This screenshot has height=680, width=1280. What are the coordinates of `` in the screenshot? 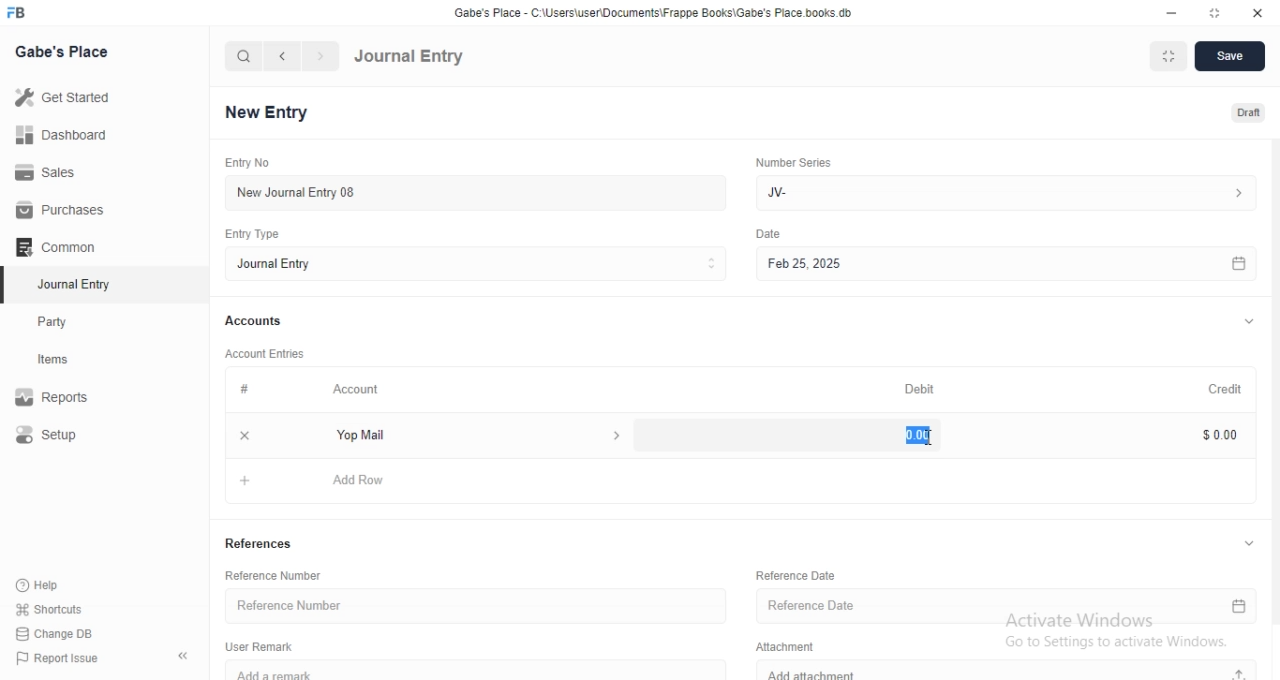 It's located at (768, 234).